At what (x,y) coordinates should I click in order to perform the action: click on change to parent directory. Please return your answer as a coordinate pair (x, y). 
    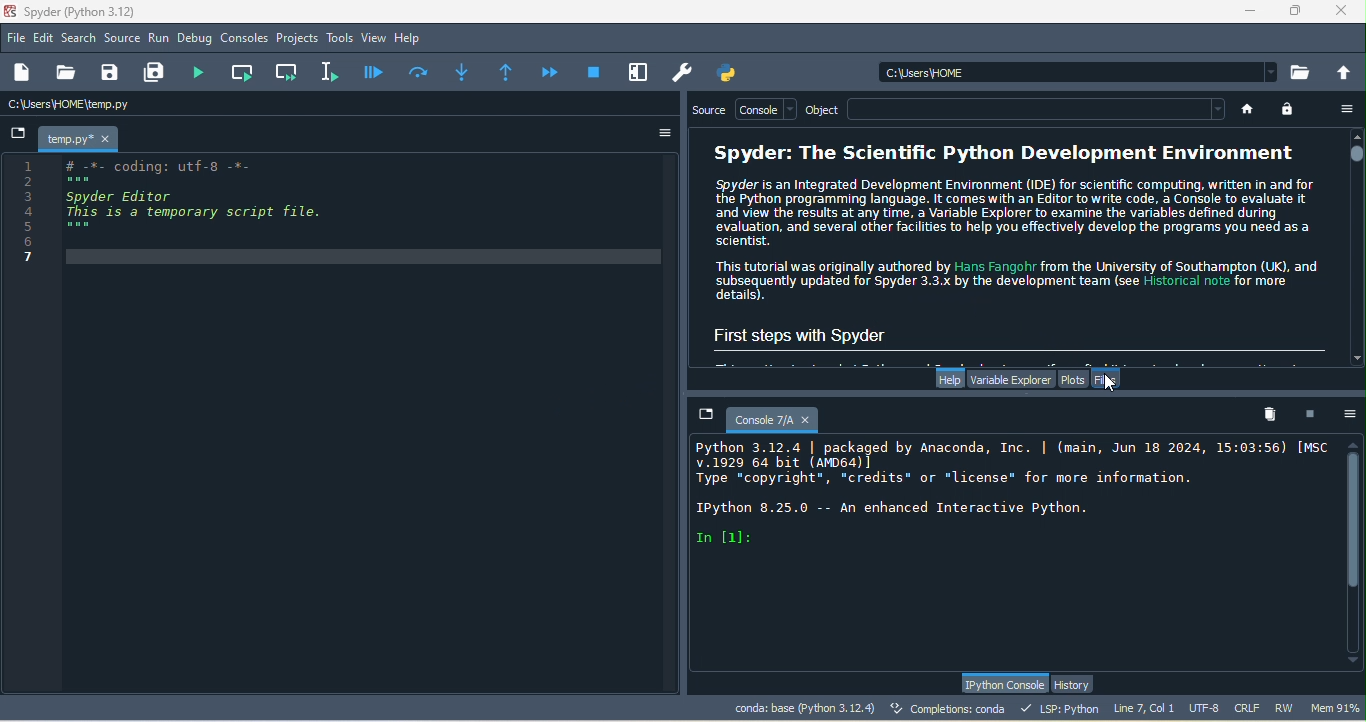
    Looking at the image, I should click on (1345, 71).